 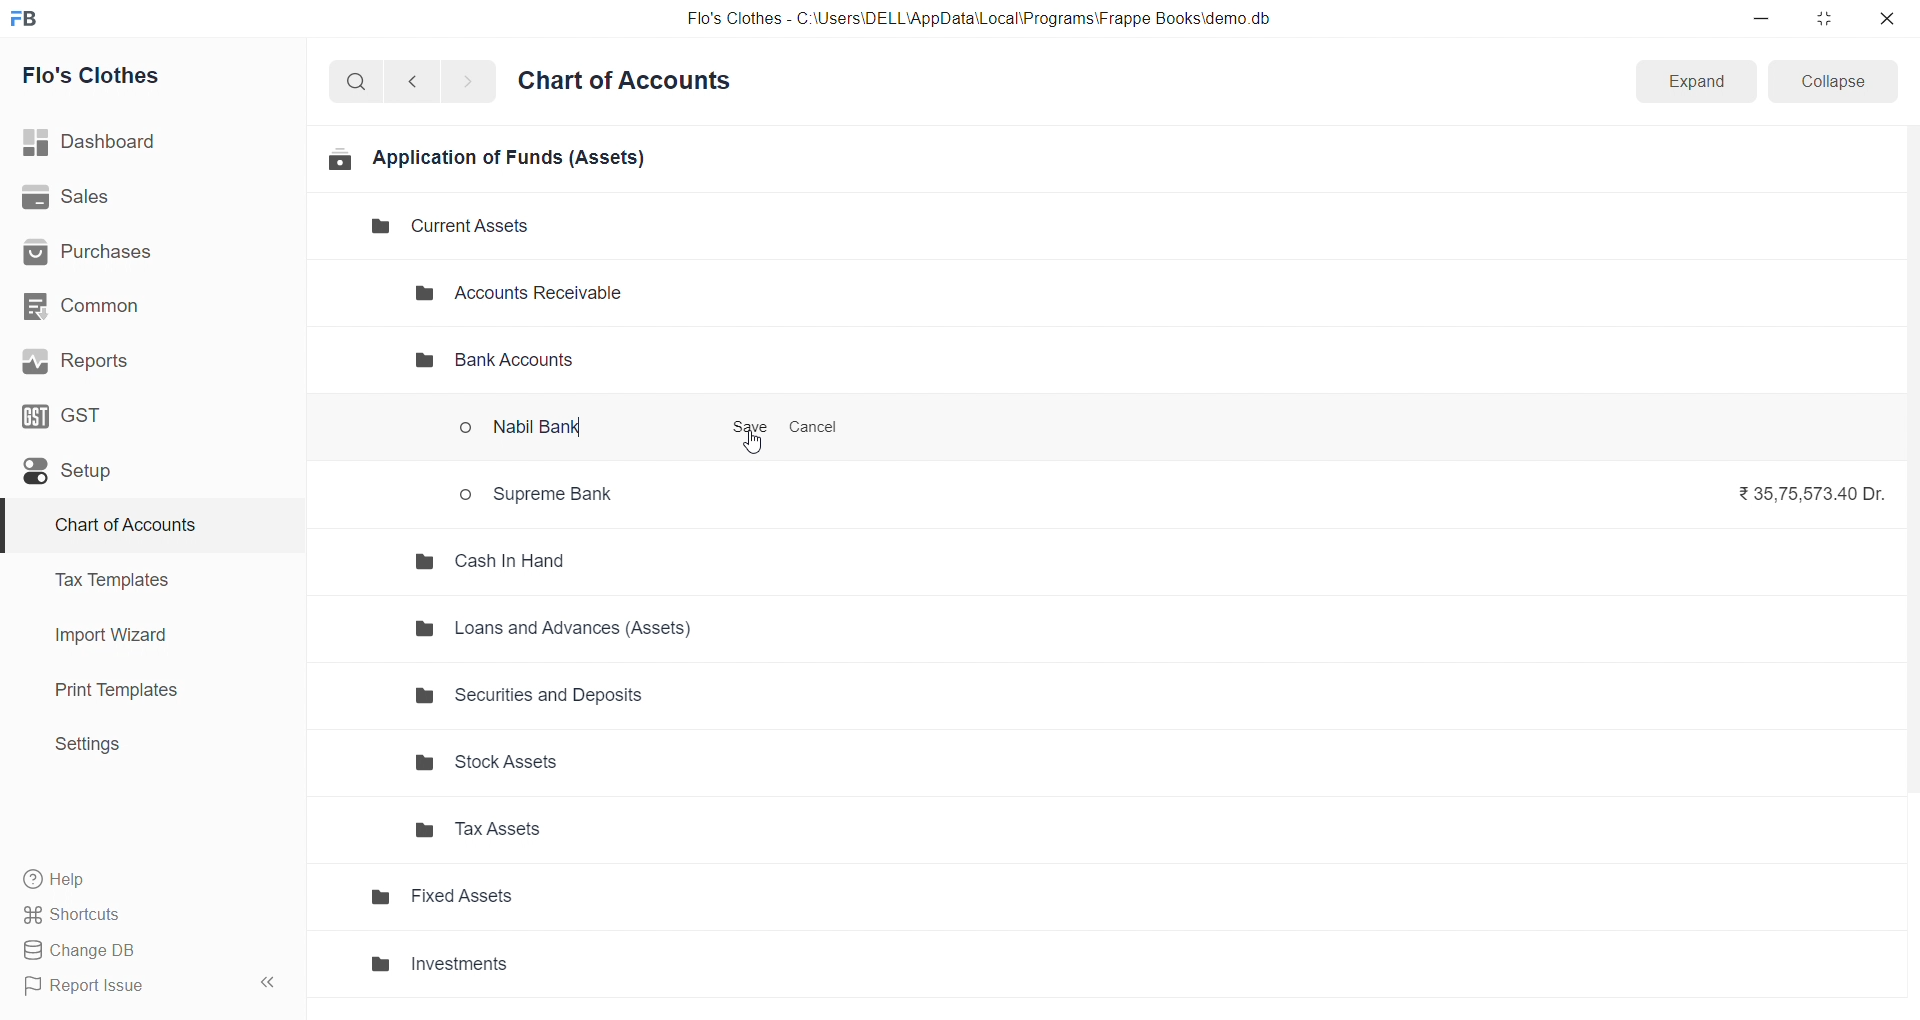 I want to click on Expand, so click(x=1694, y=82).